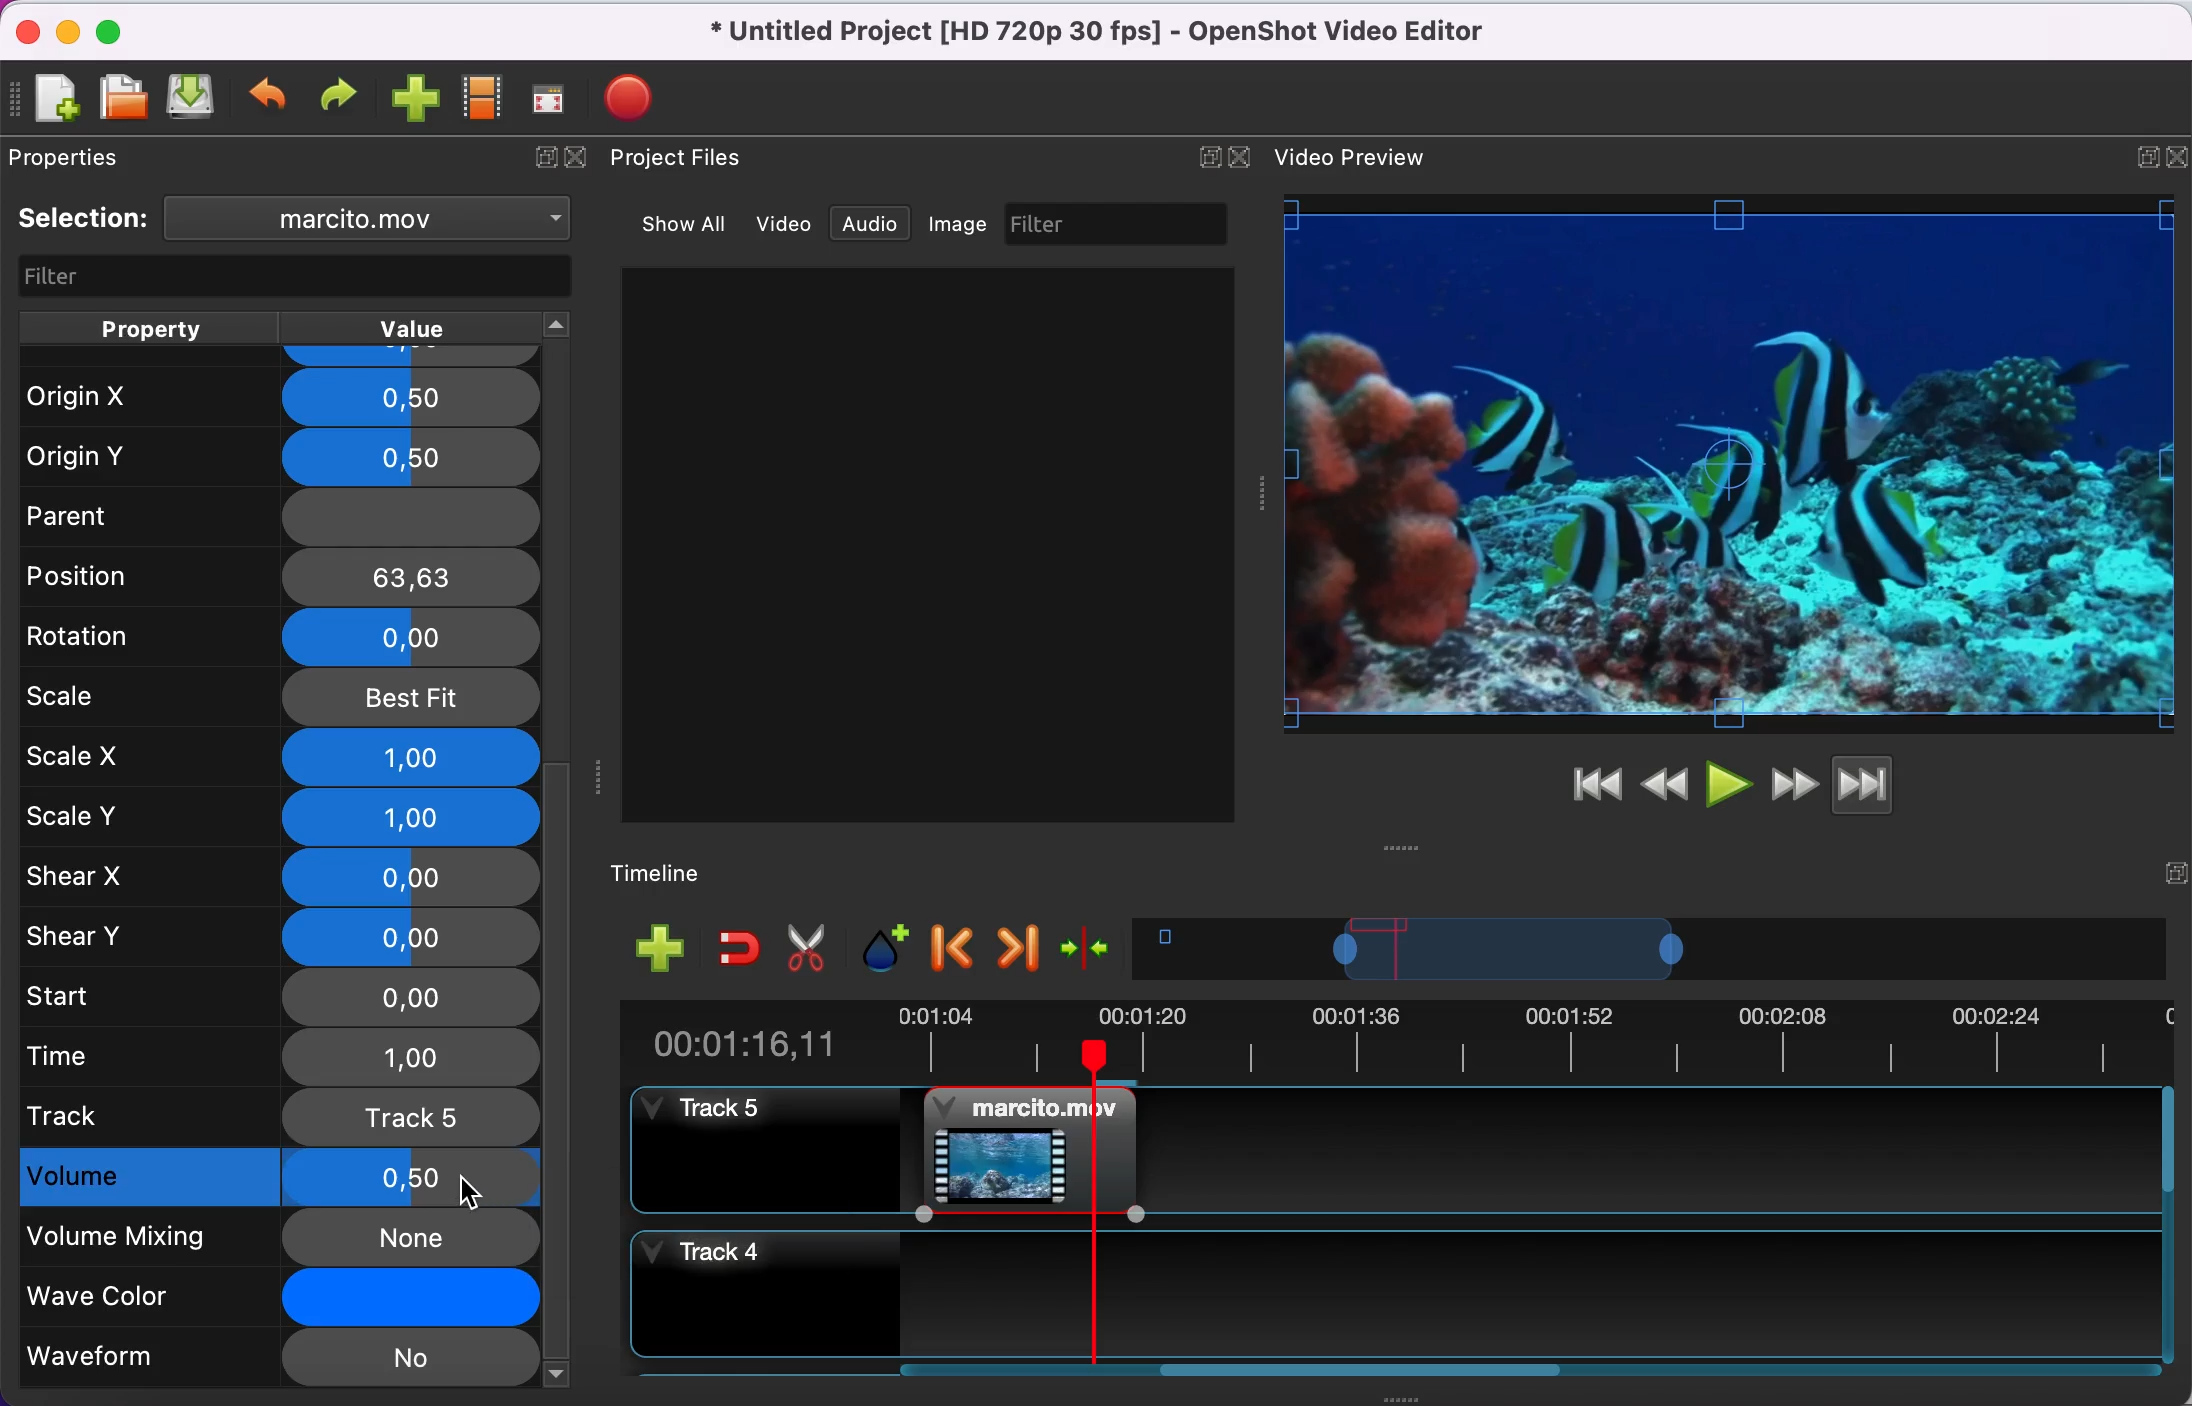 The image size is (2192, 1406). I want to click on origin y 0,5, so click(281, 452).